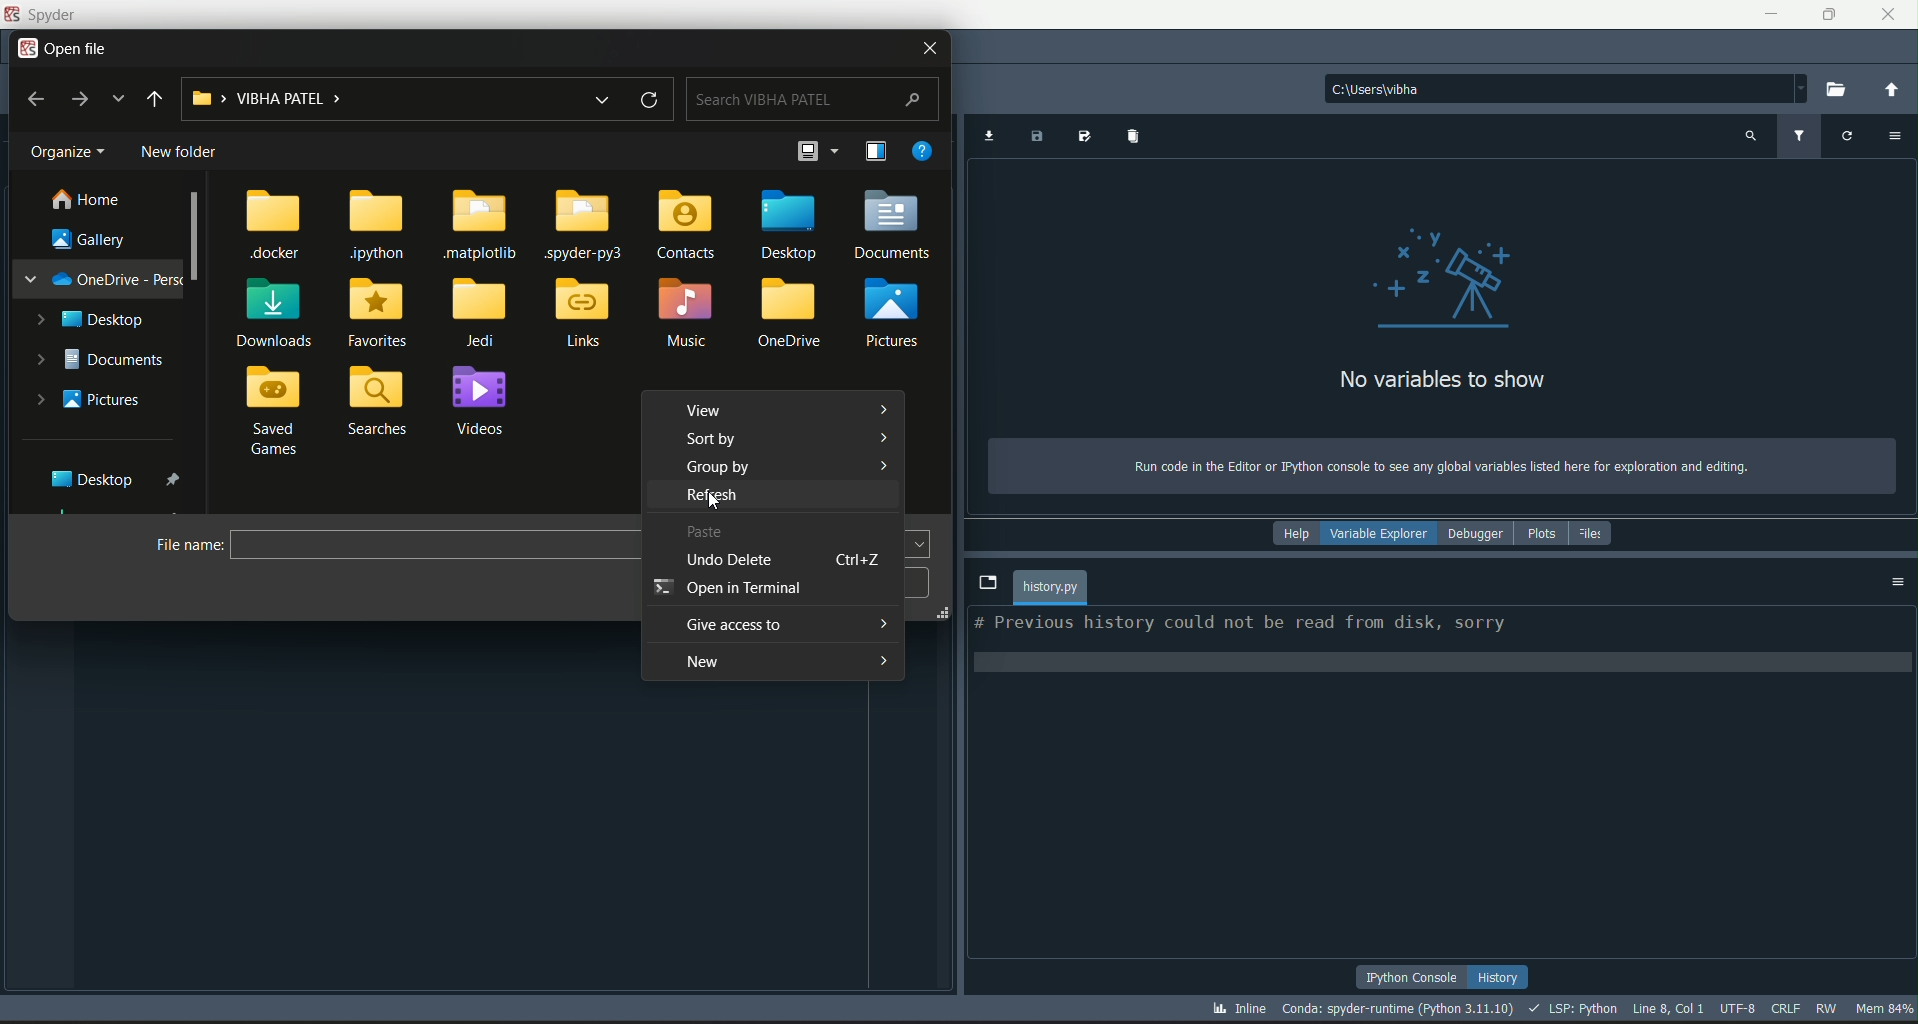 The height and width of the screenshot is (1024, 1918). What do you see at coordinates (726, 562) in the screenshot?
I see `undo delete` at bounding box center [726, 562].